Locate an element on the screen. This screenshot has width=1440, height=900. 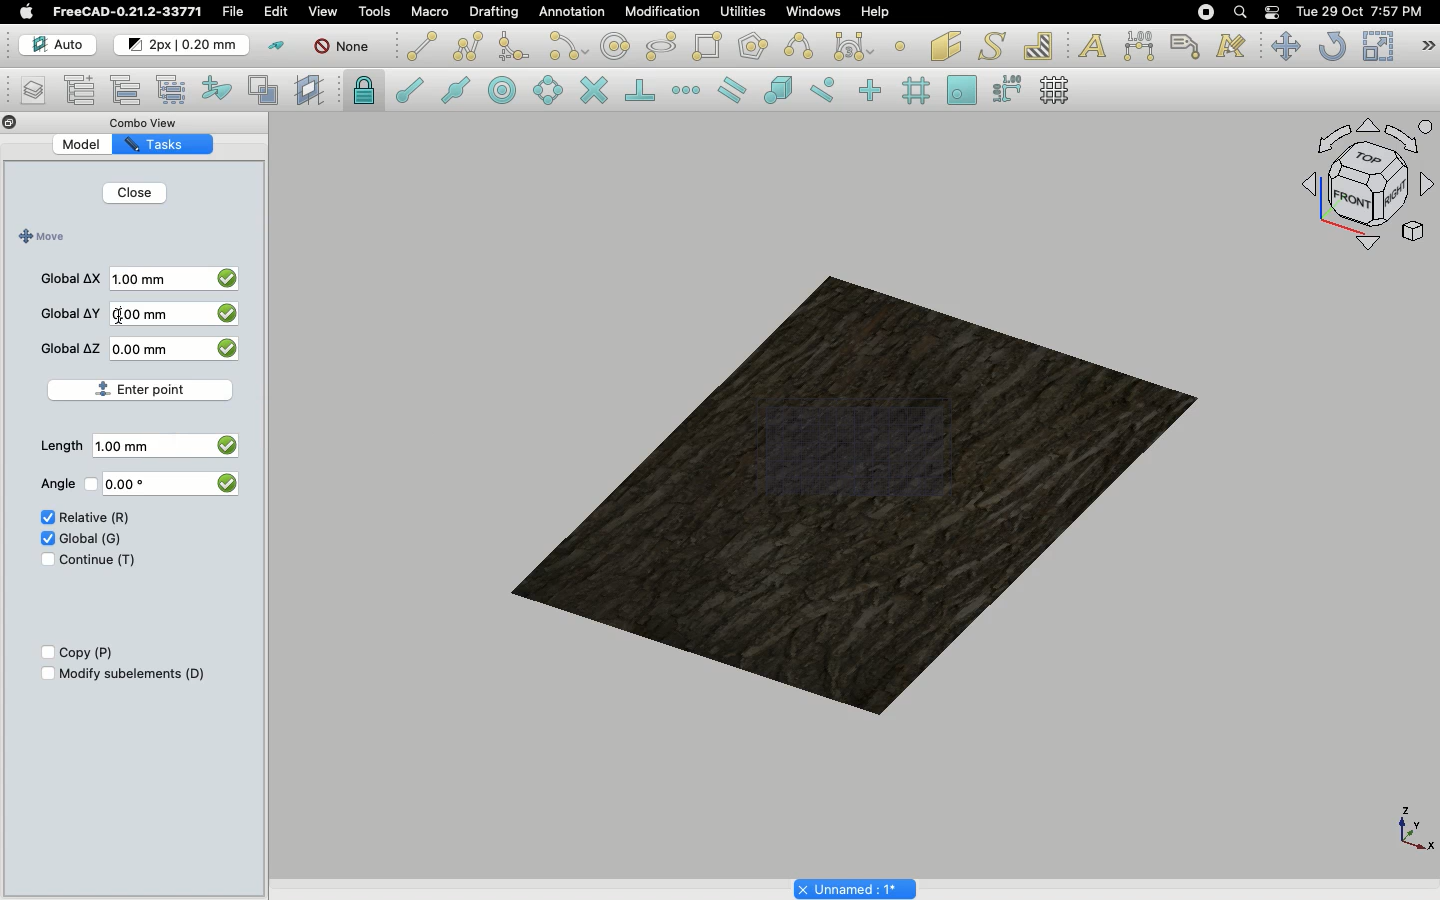
Enter point is located at coordinates (148, 386).